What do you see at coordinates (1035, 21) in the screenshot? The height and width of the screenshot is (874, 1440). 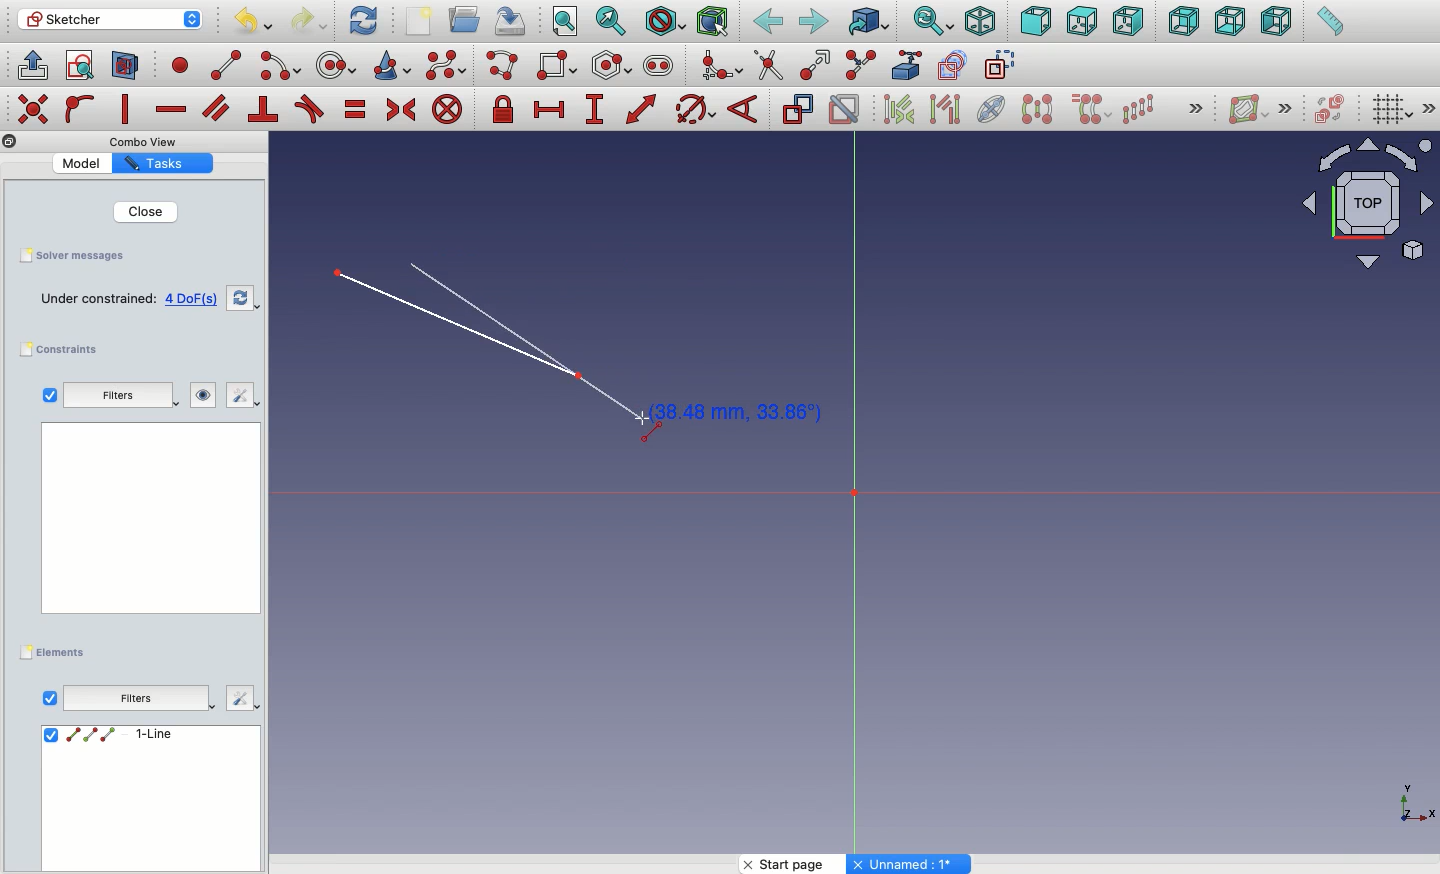 I see `Front` at bounding box center [1035, 21].